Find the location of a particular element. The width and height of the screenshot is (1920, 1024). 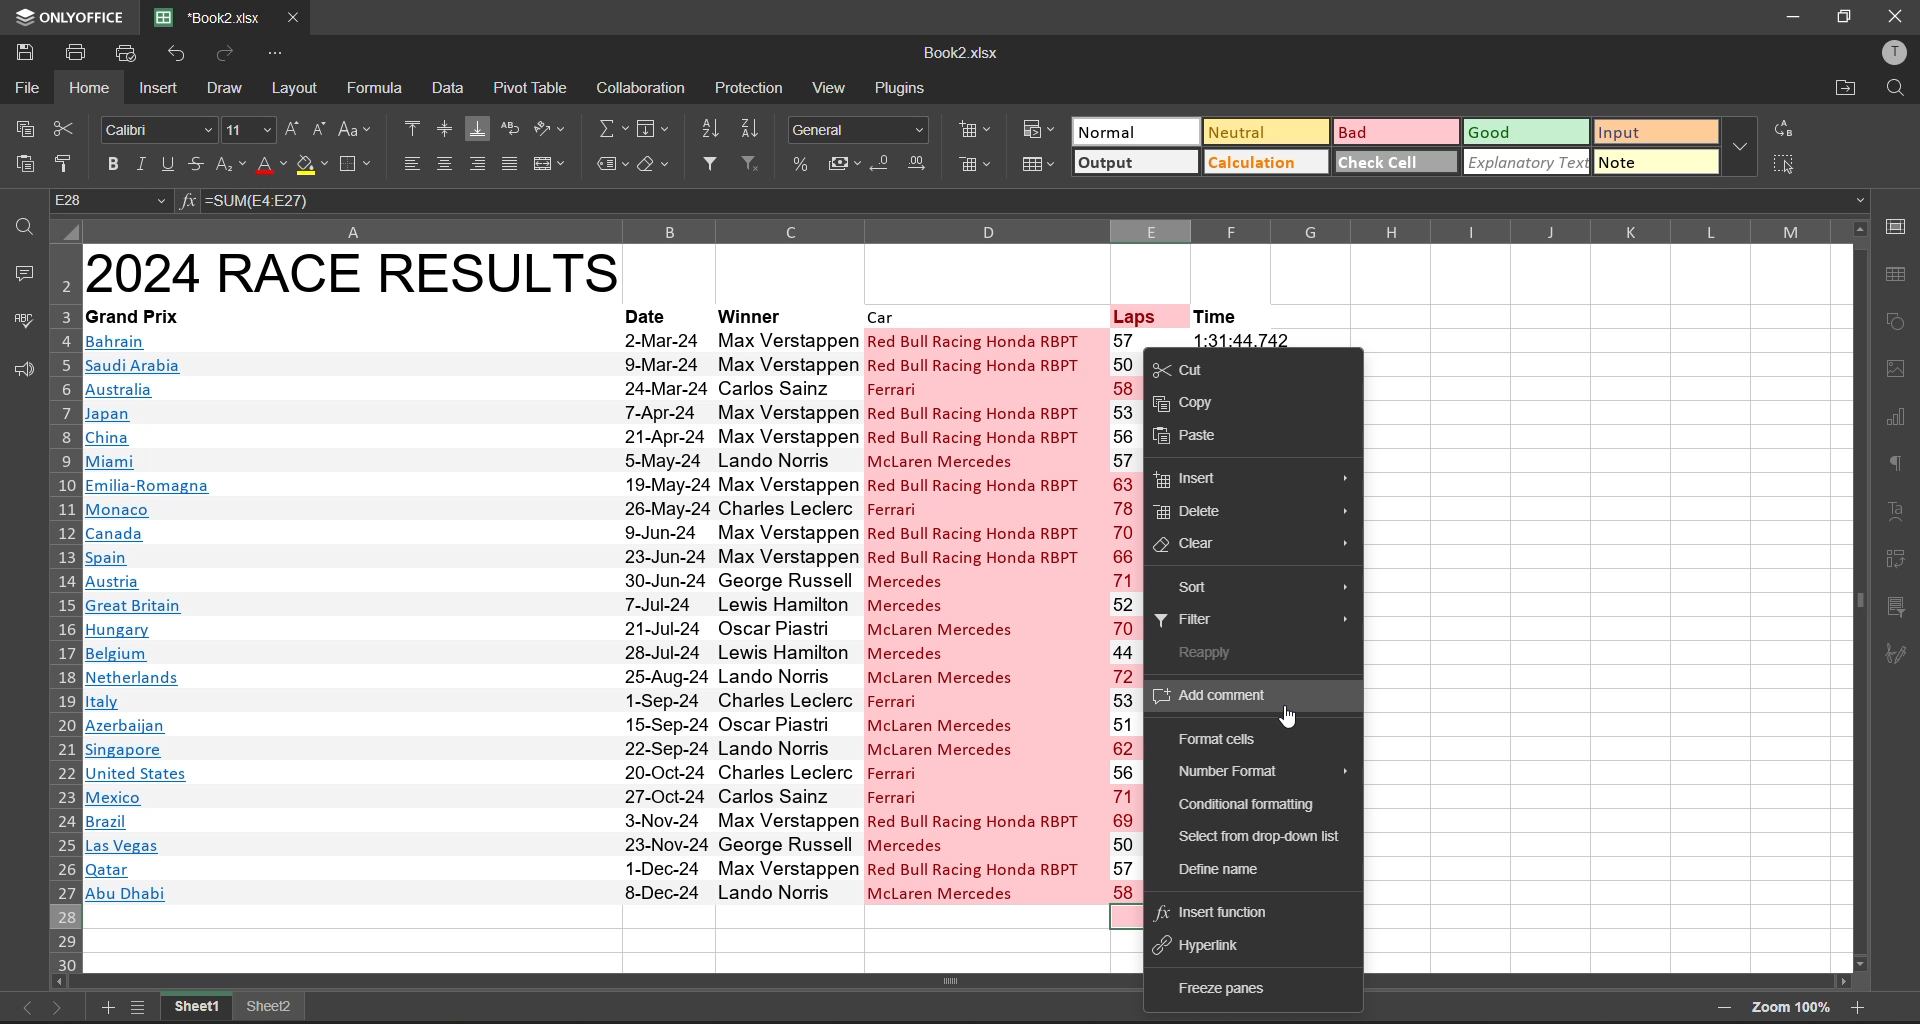

check cell is located at coordinates (1397, 163).